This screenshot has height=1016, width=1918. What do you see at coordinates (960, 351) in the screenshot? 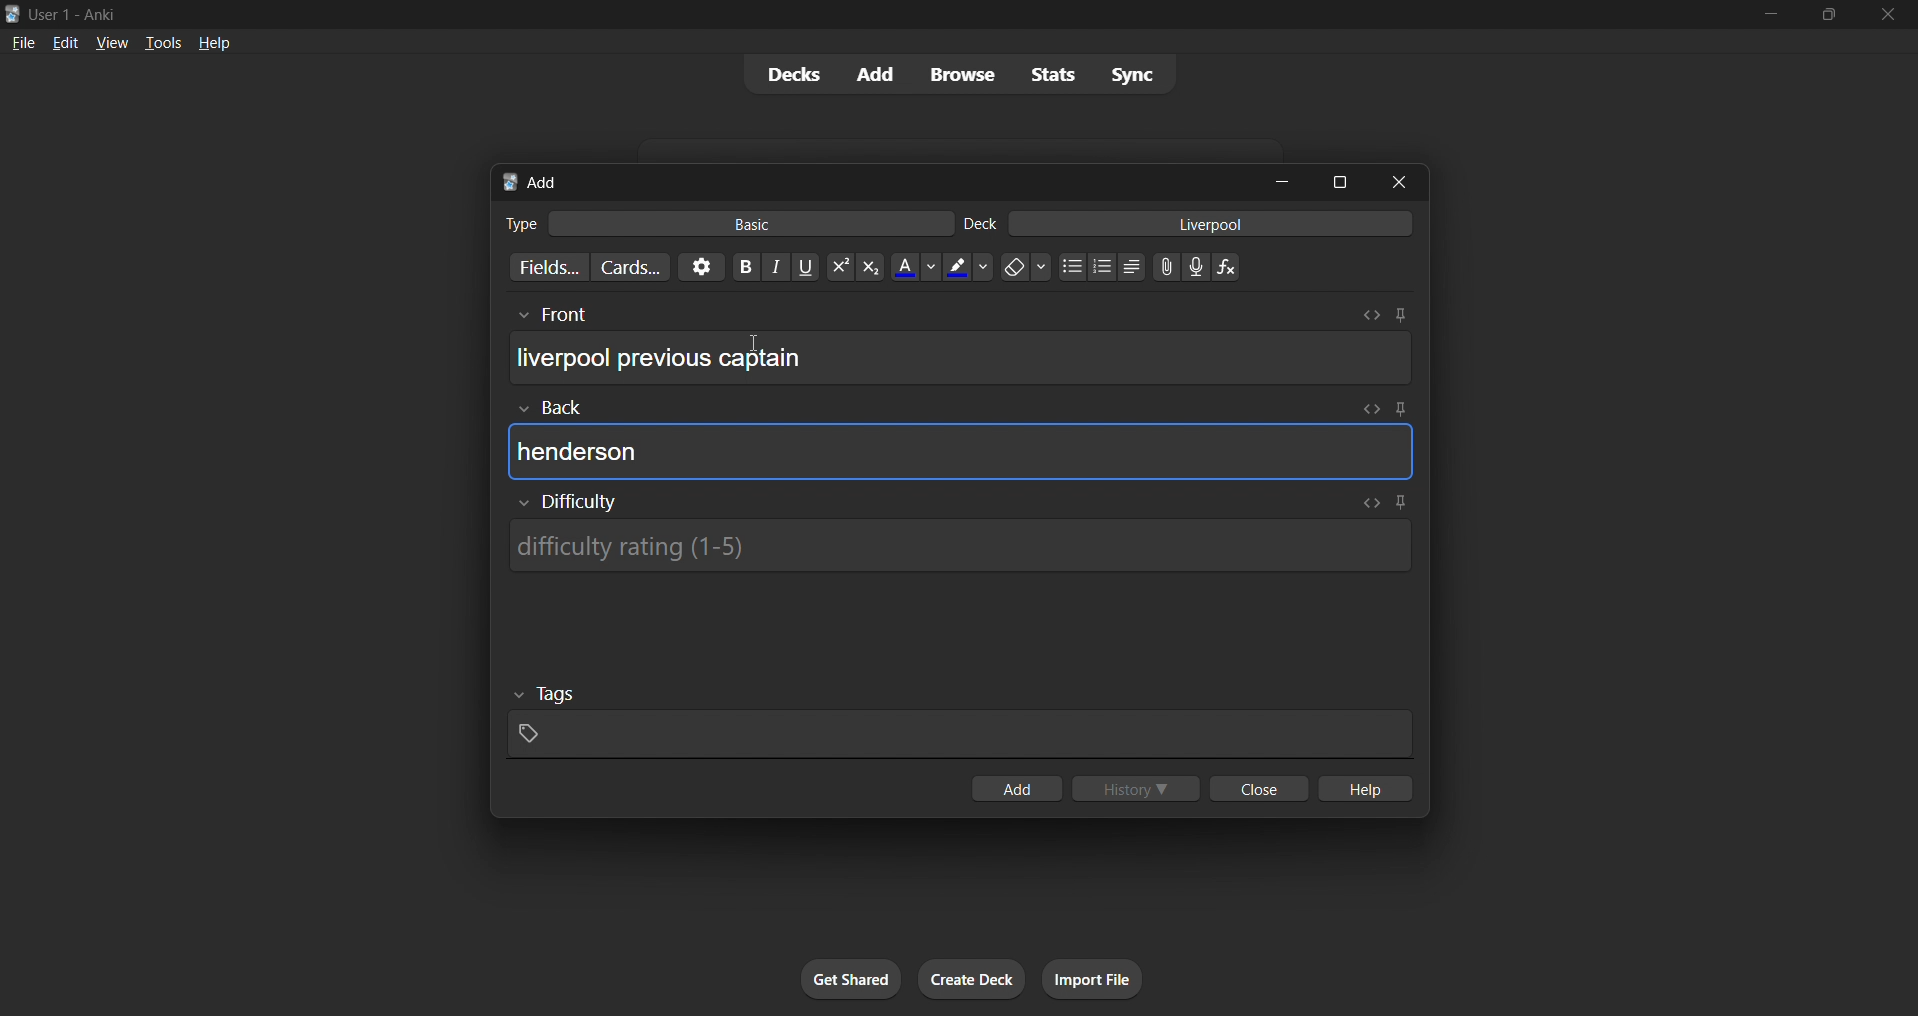
I see `card front input box` at bounding box center [960, 351].